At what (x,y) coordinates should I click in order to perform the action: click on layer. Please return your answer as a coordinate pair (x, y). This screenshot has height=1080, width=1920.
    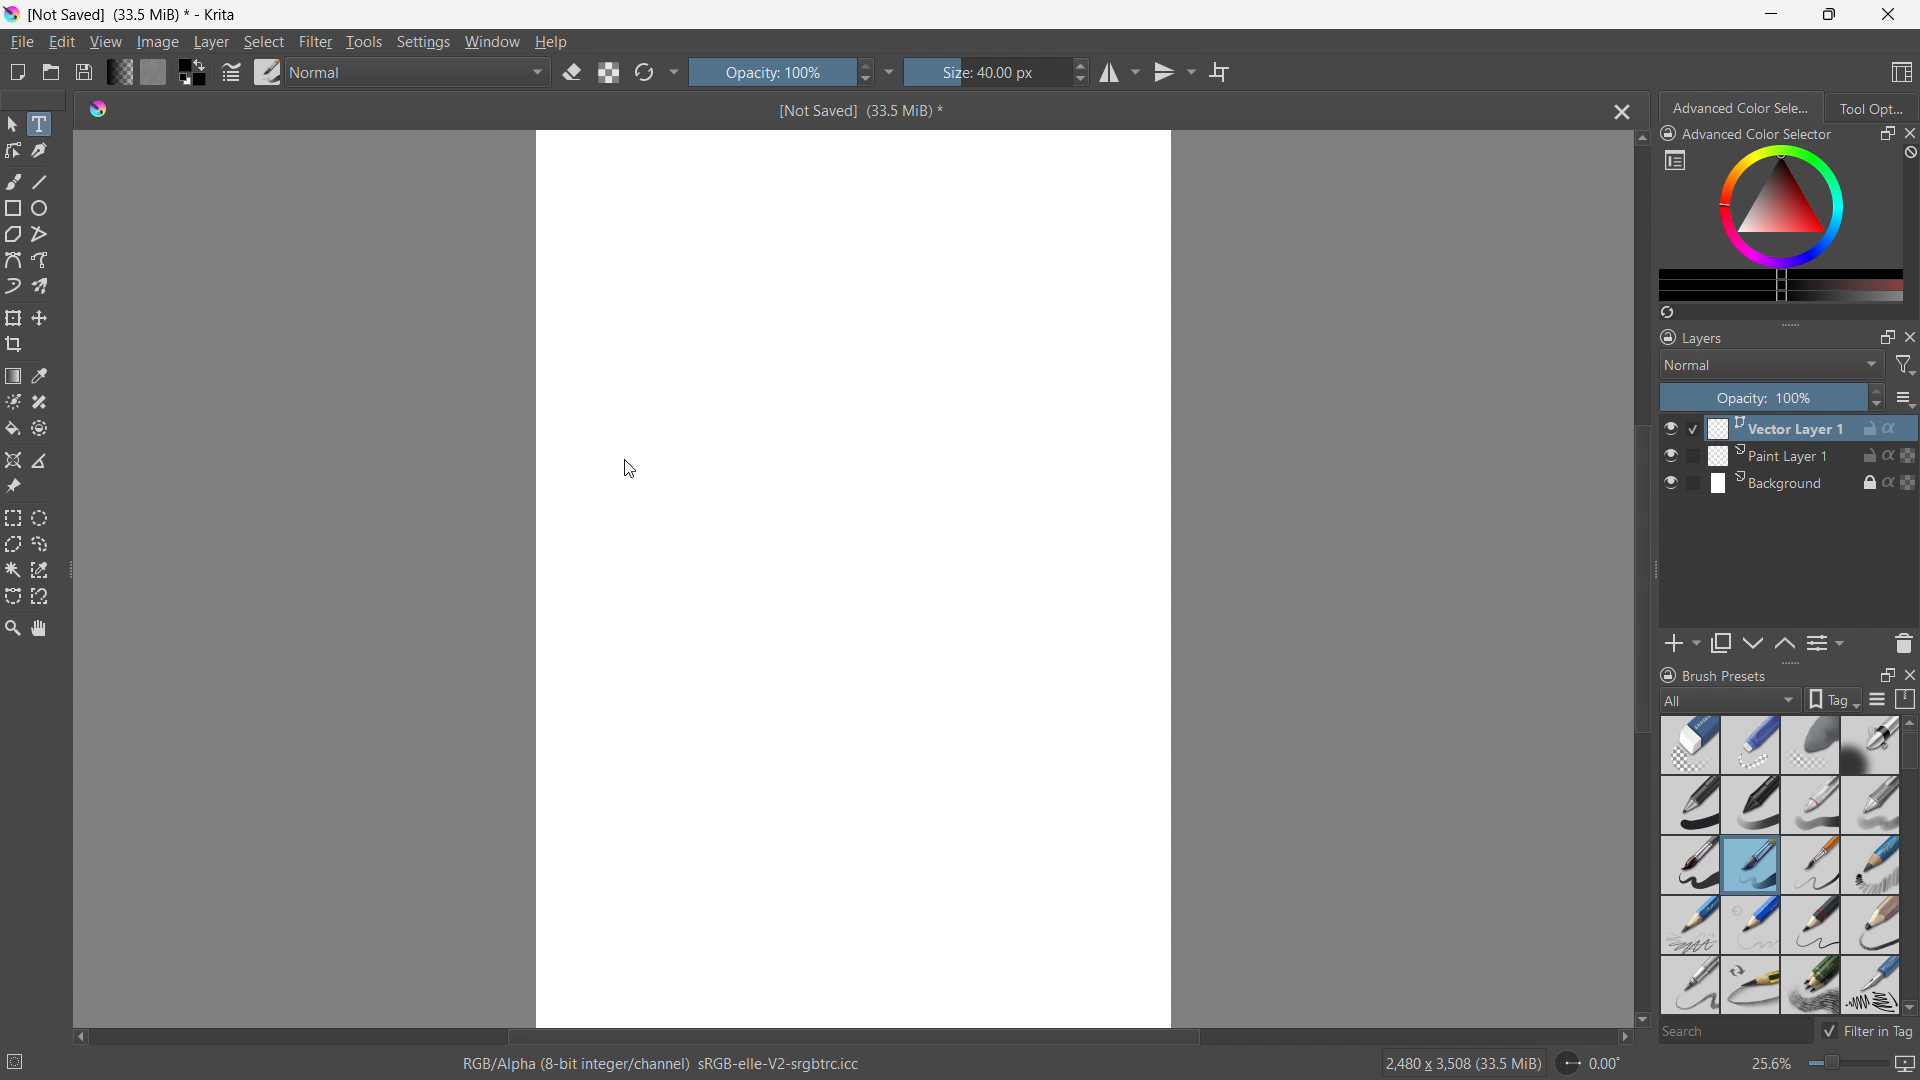
    Looking at the image, I should click on (211, 42).